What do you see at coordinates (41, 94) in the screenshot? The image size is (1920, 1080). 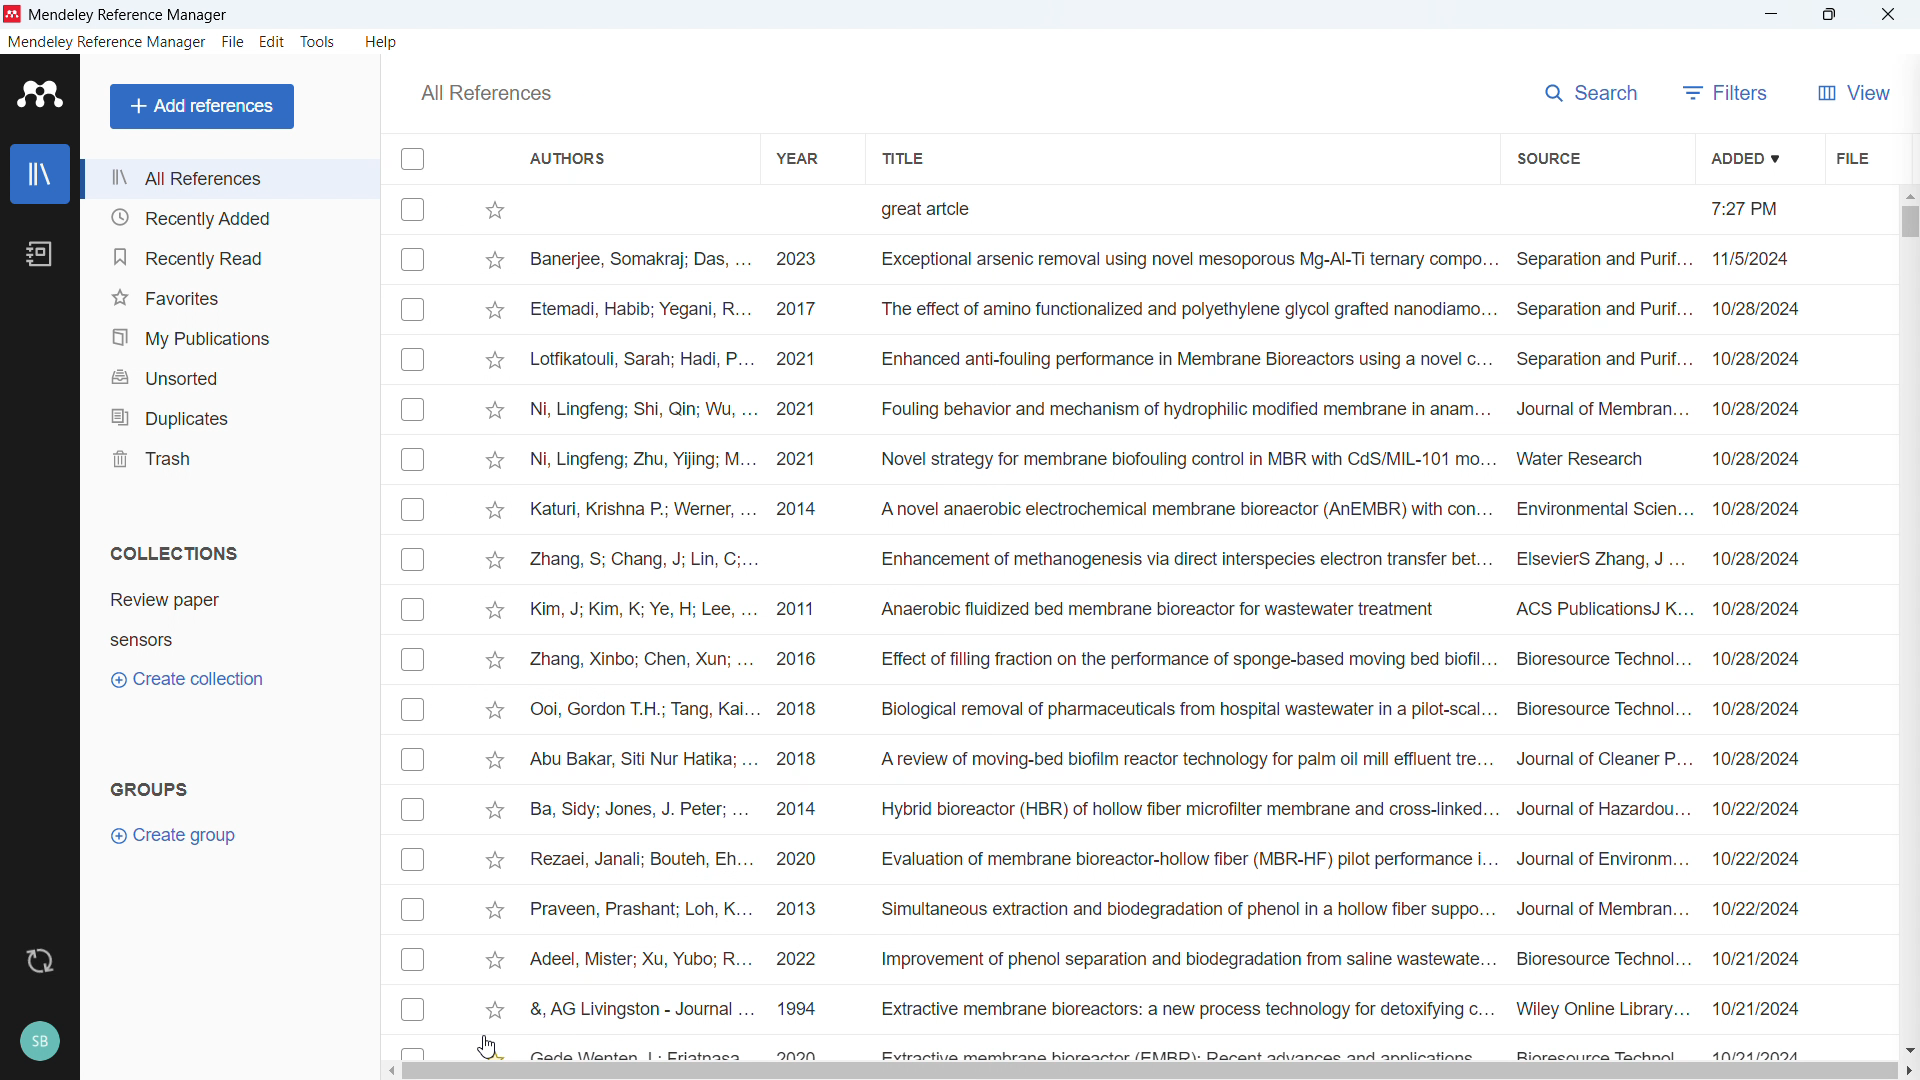 I see `Logo ` at bounding box center [41, 94].